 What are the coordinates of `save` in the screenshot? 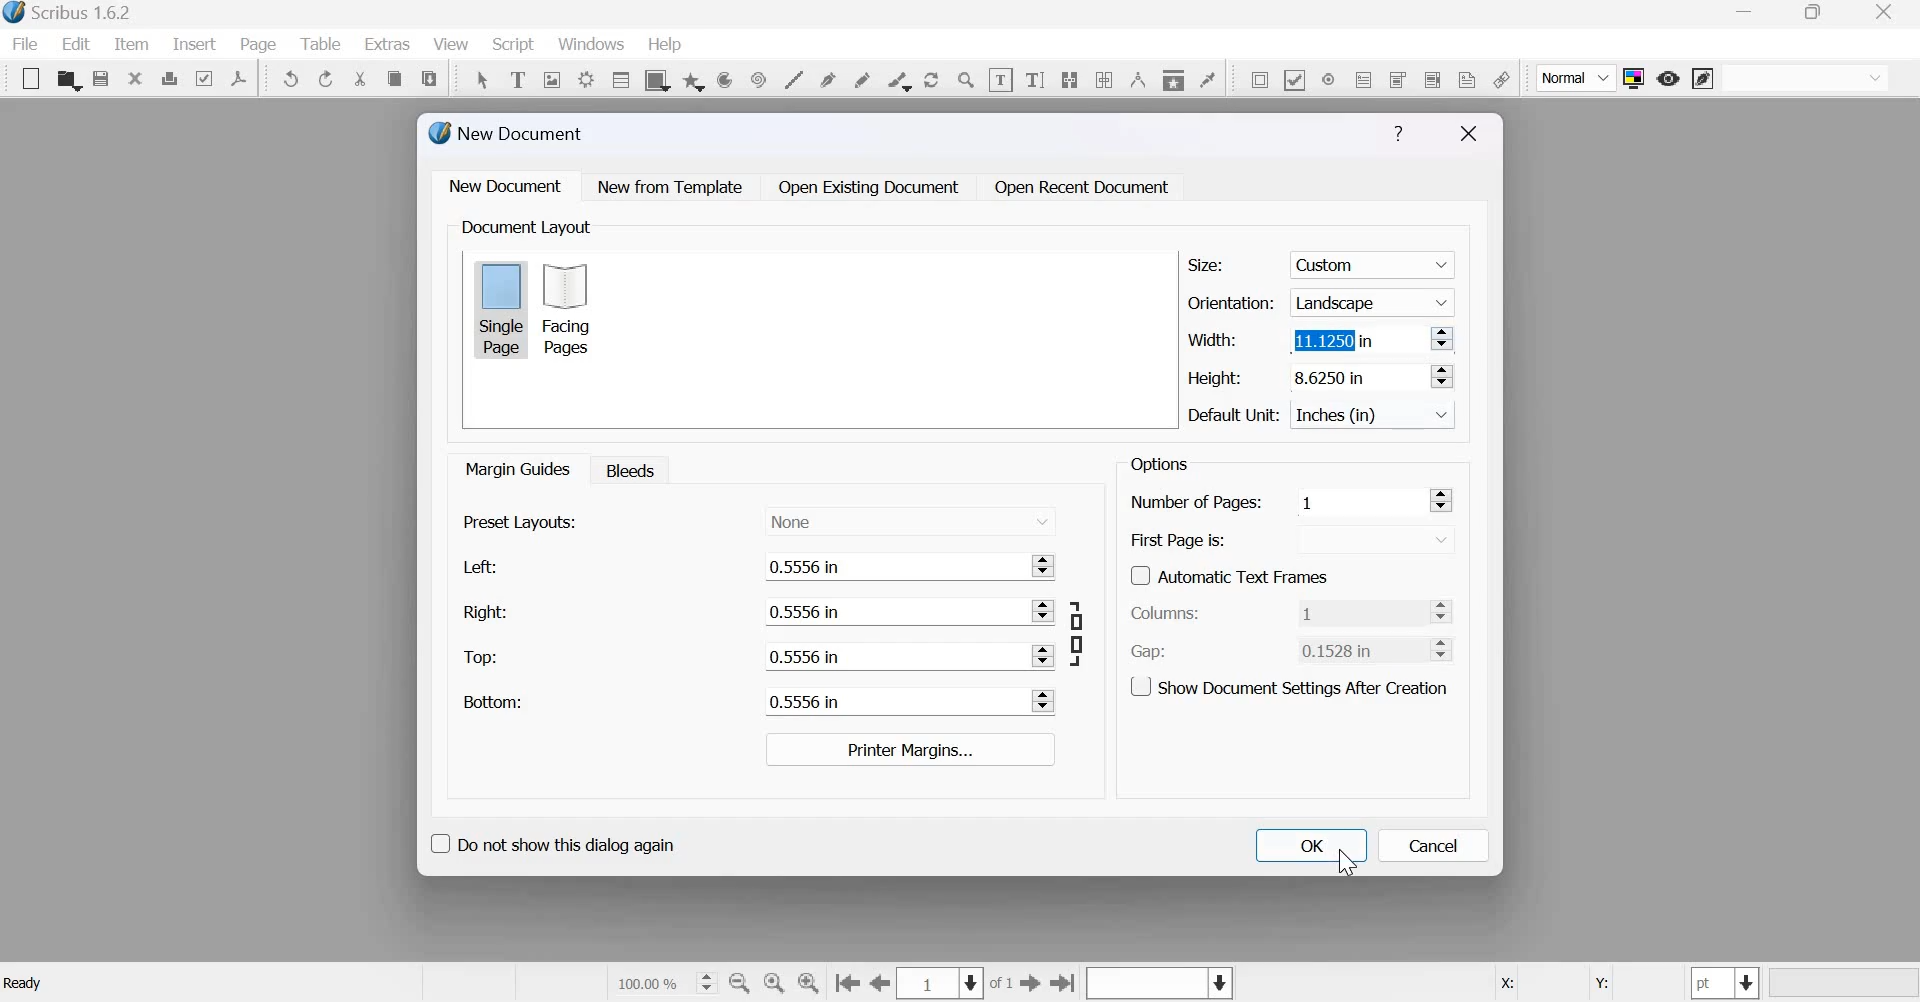 It's located at (101, 79).